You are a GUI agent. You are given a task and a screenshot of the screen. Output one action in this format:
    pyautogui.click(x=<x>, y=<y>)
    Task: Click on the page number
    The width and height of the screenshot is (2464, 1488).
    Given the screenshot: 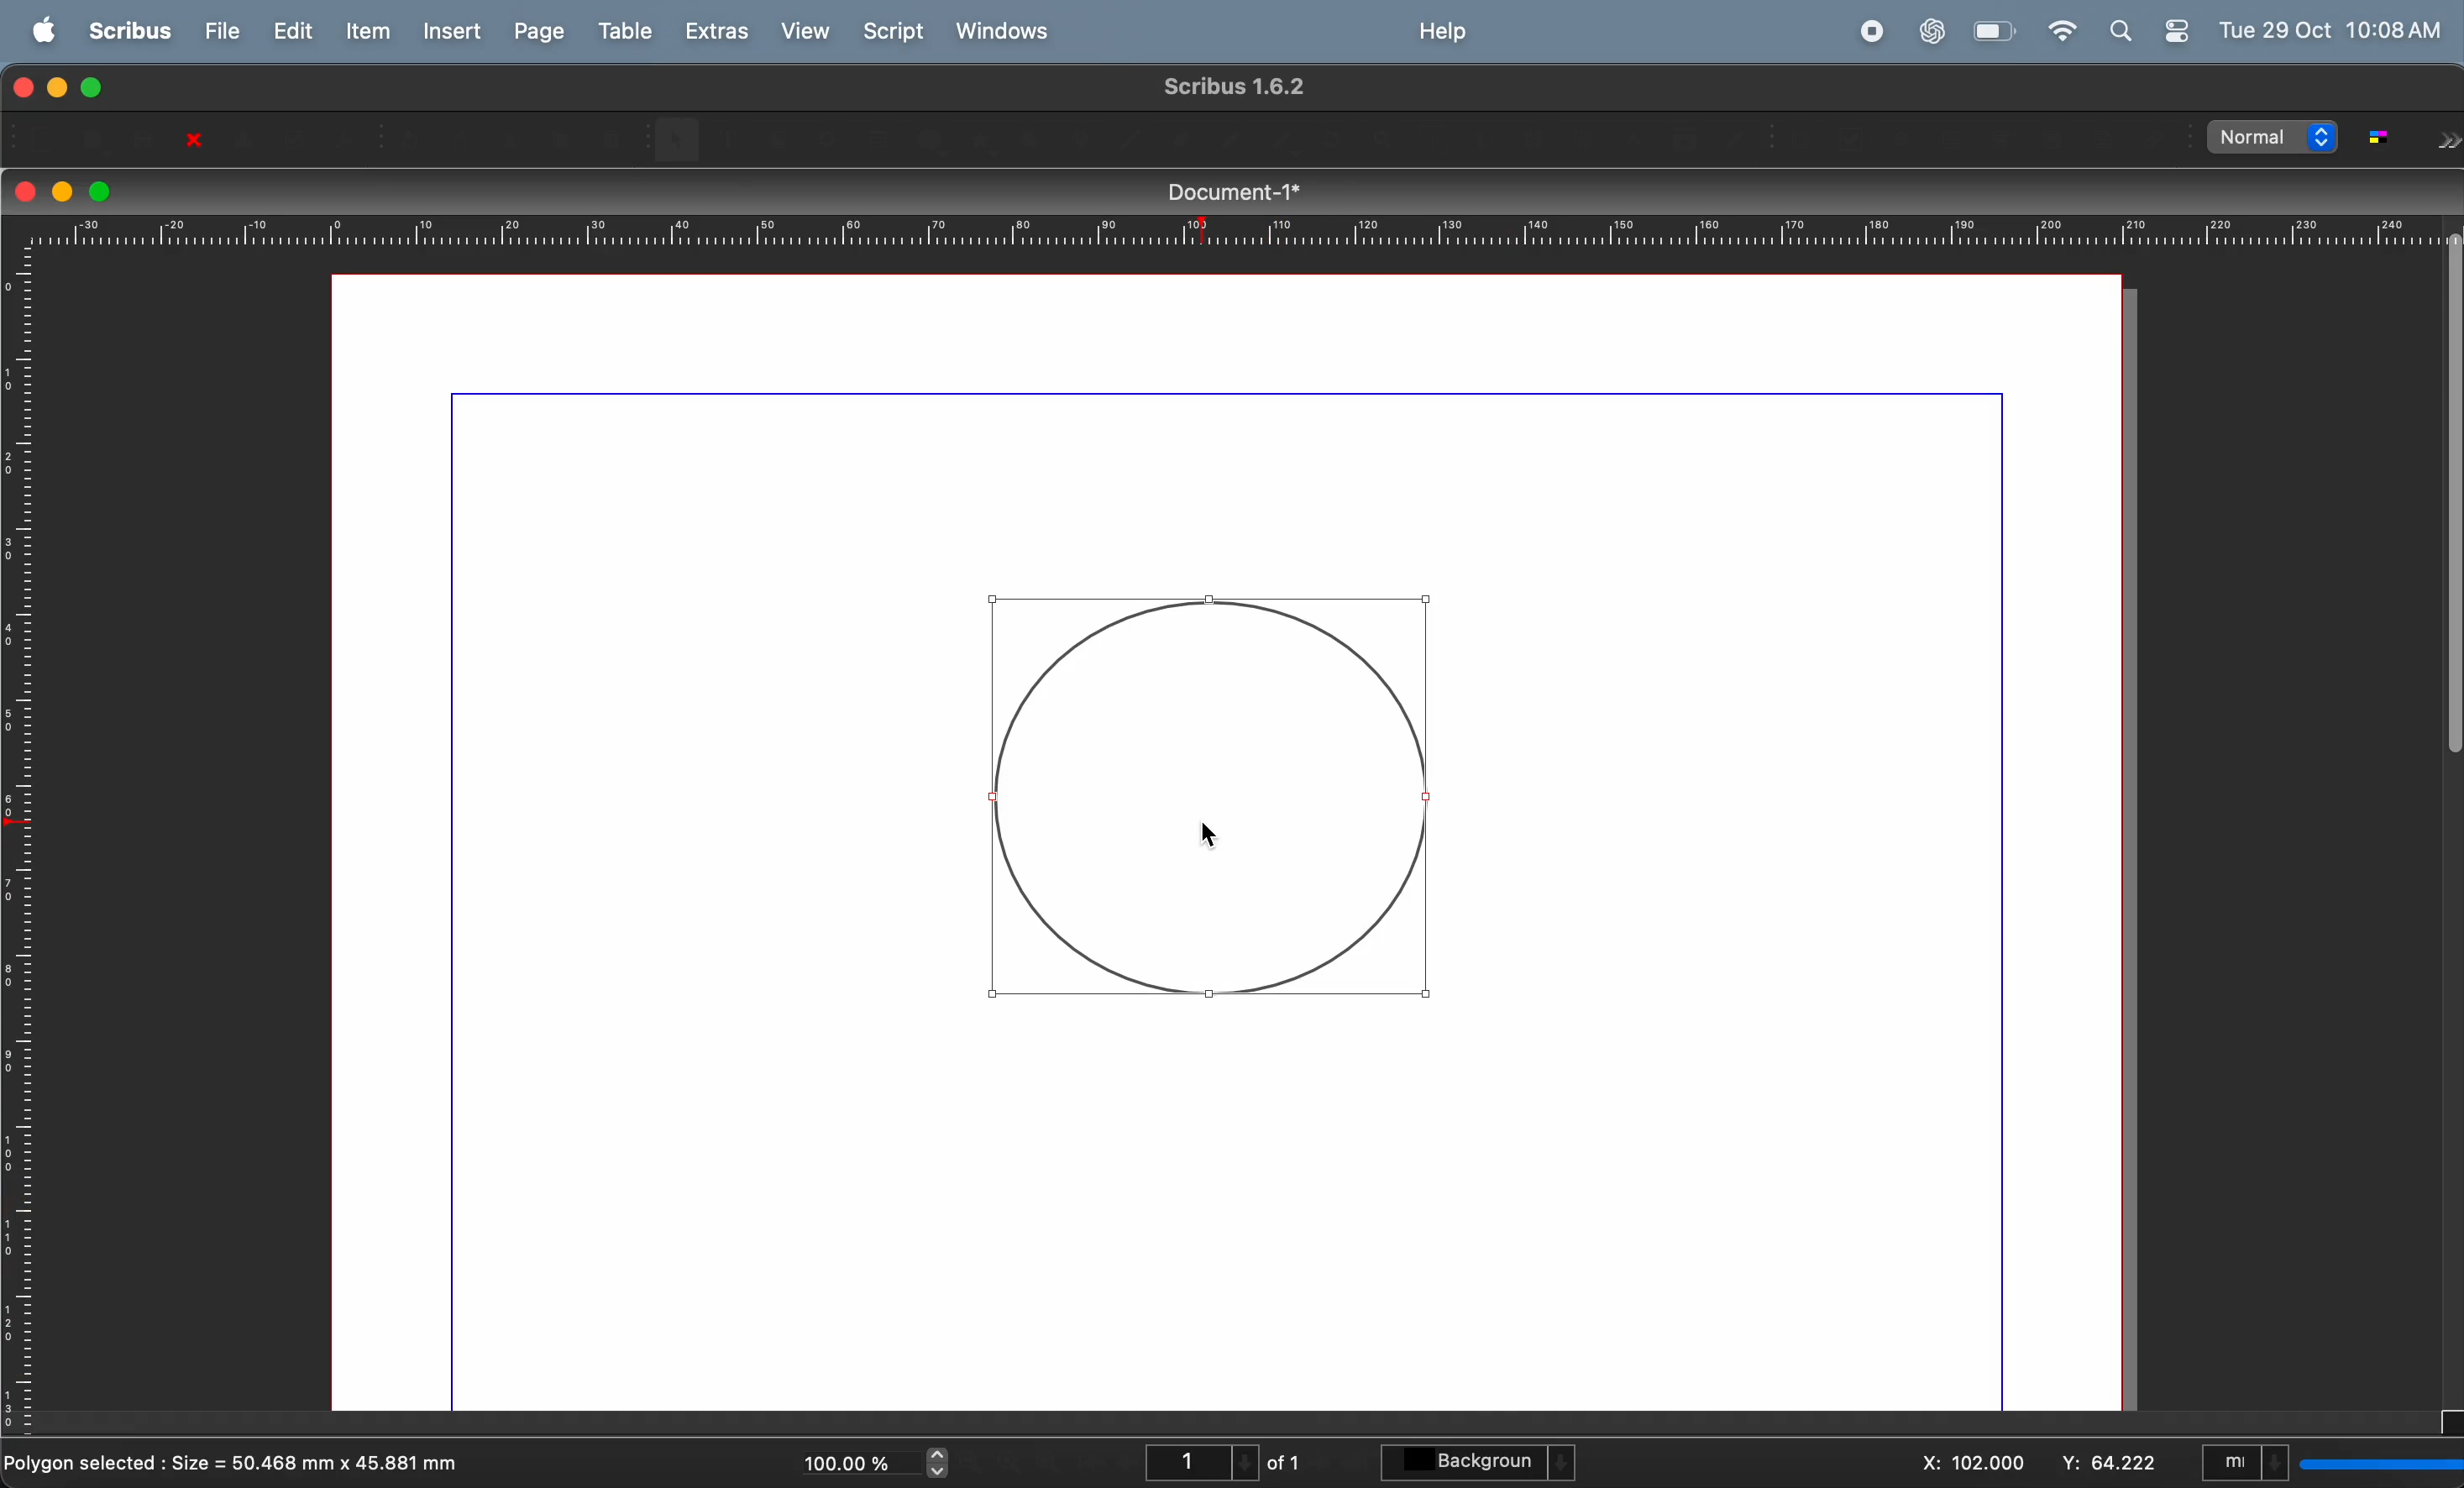 What is the action you would take?
    pyautogui.click(x=1222, y=1462)
    